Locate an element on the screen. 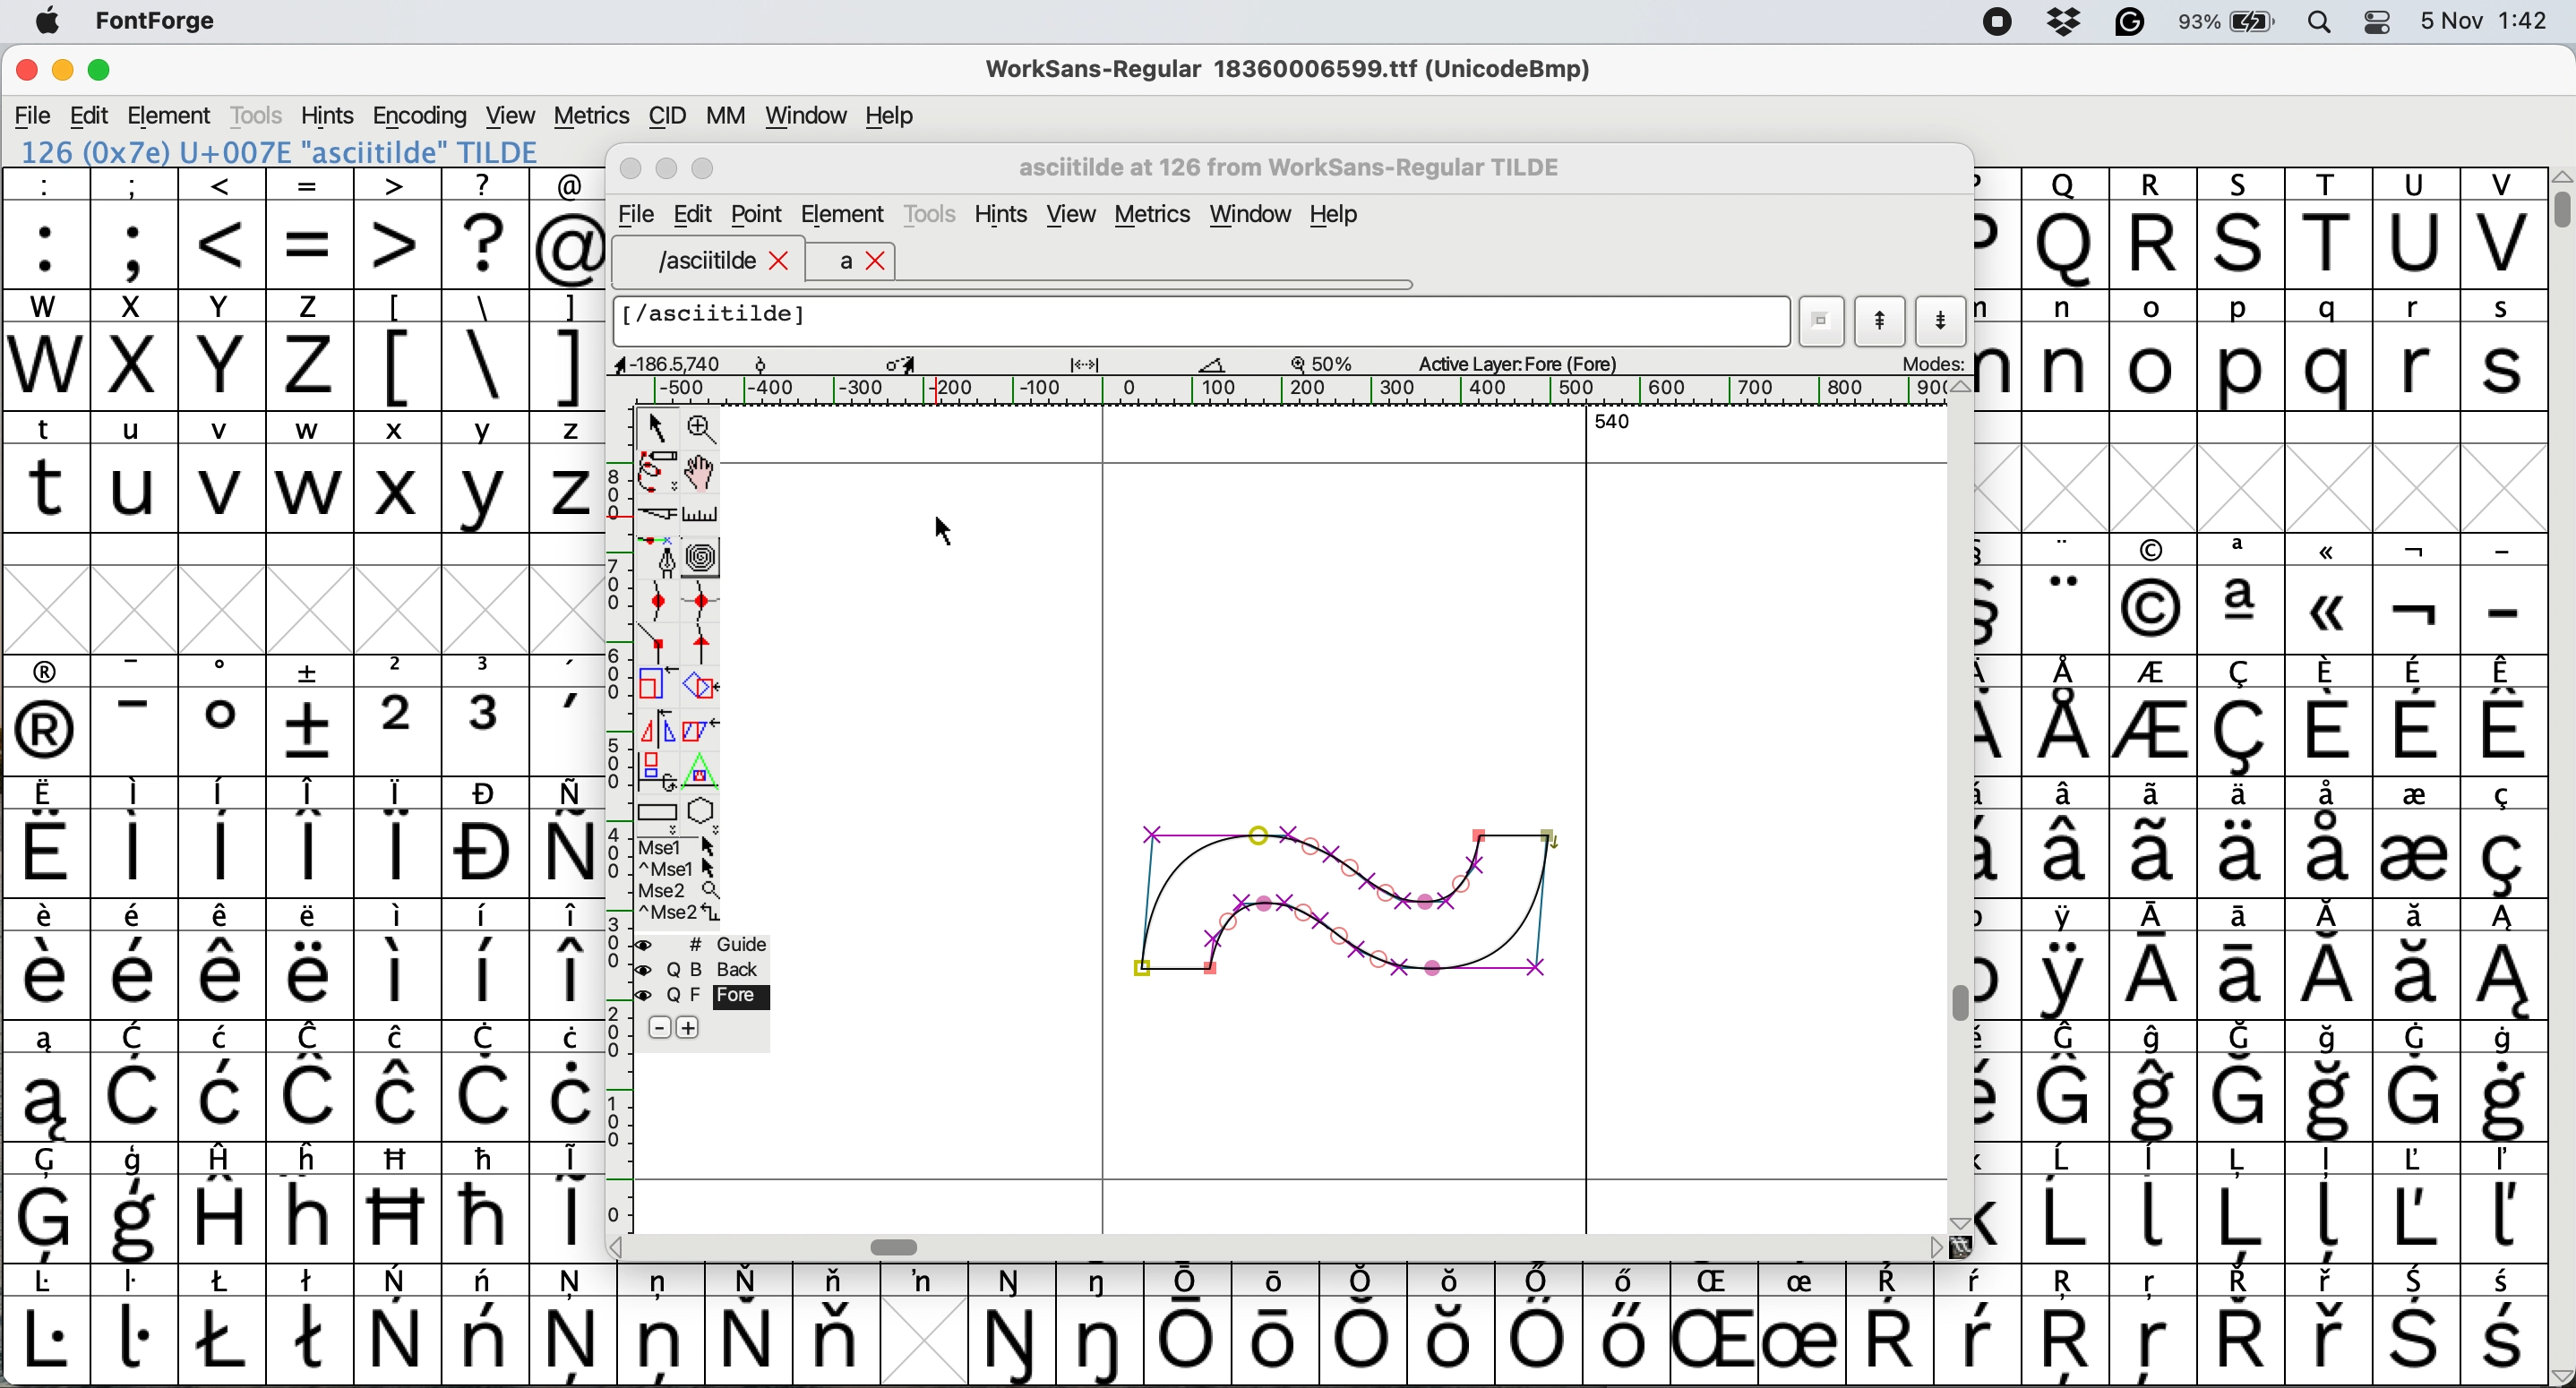 Image resolution: width=2576 pixels, height=1388 pixels. scroll button is located at coordinates (1957, 1221).